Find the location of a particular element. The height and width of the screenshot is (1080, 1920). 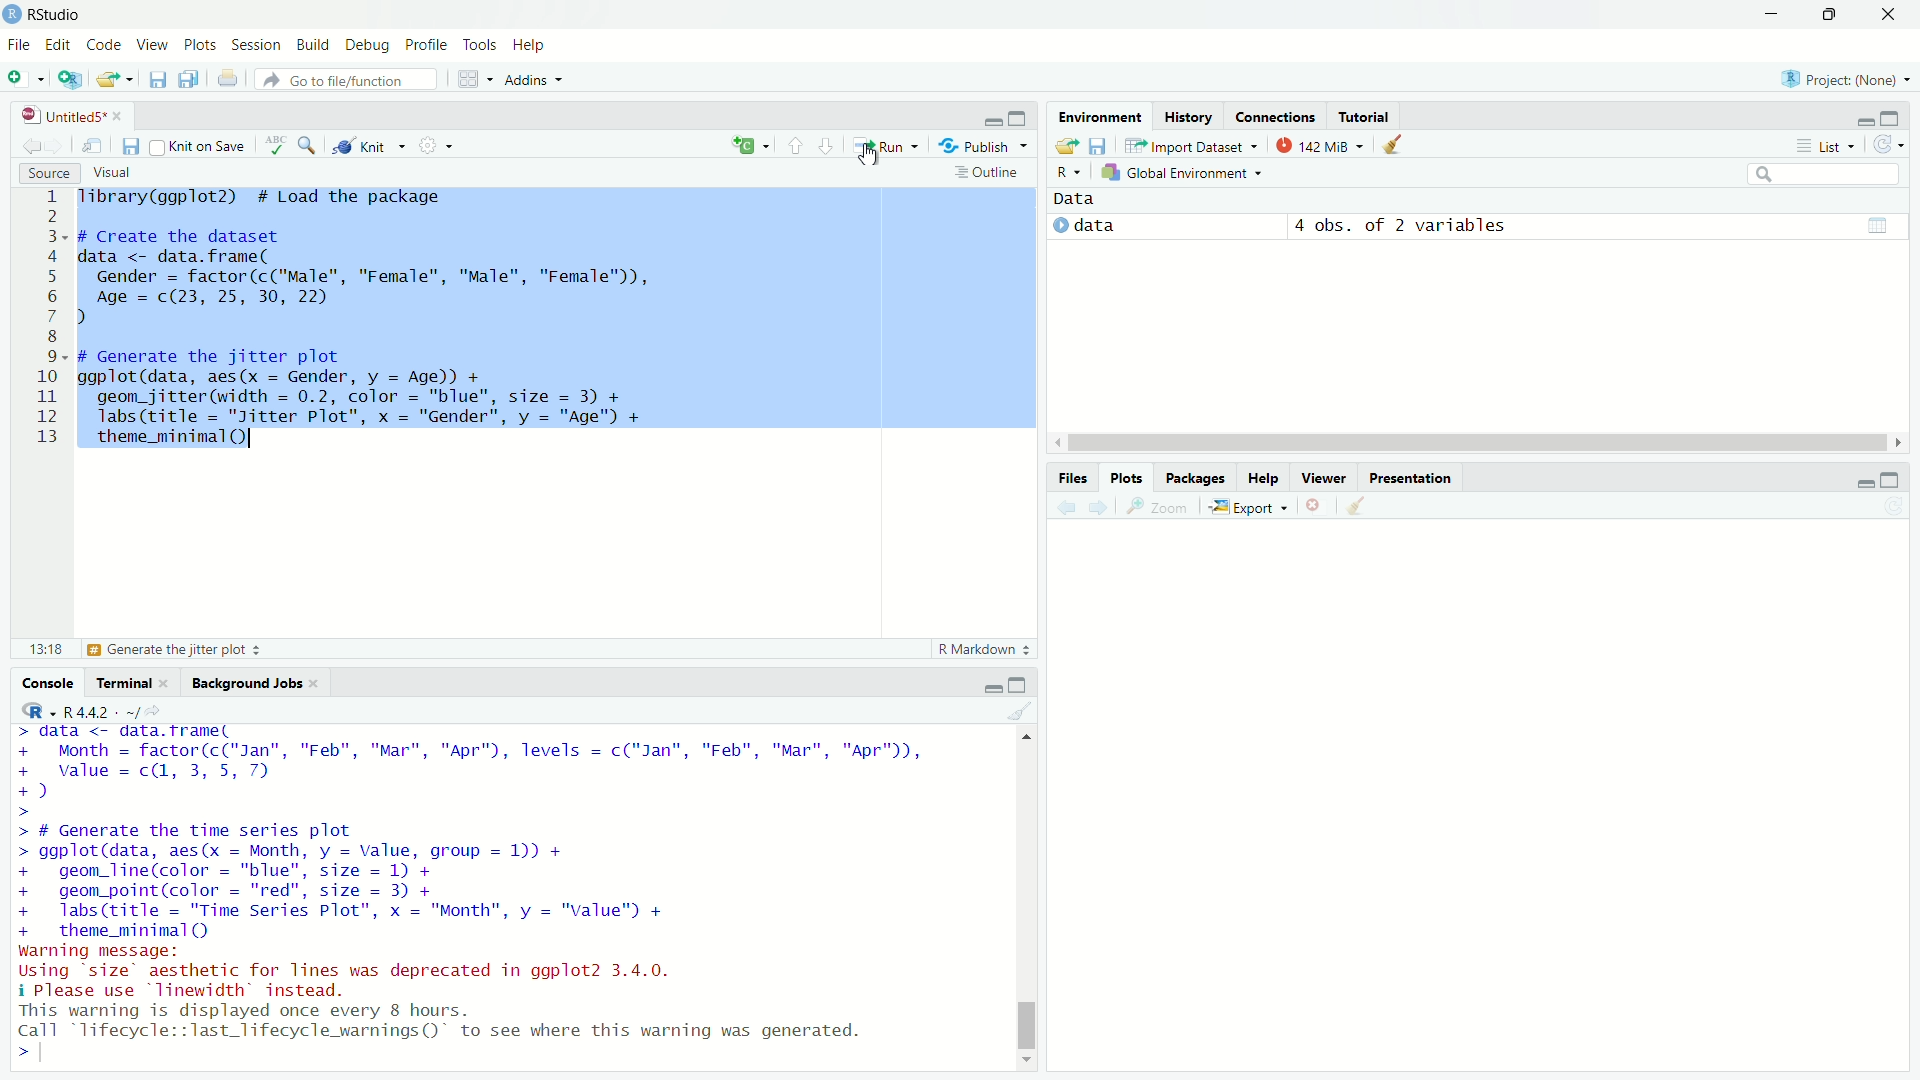

4 obs. of 2 variables is located at coordinates (1400, 223).